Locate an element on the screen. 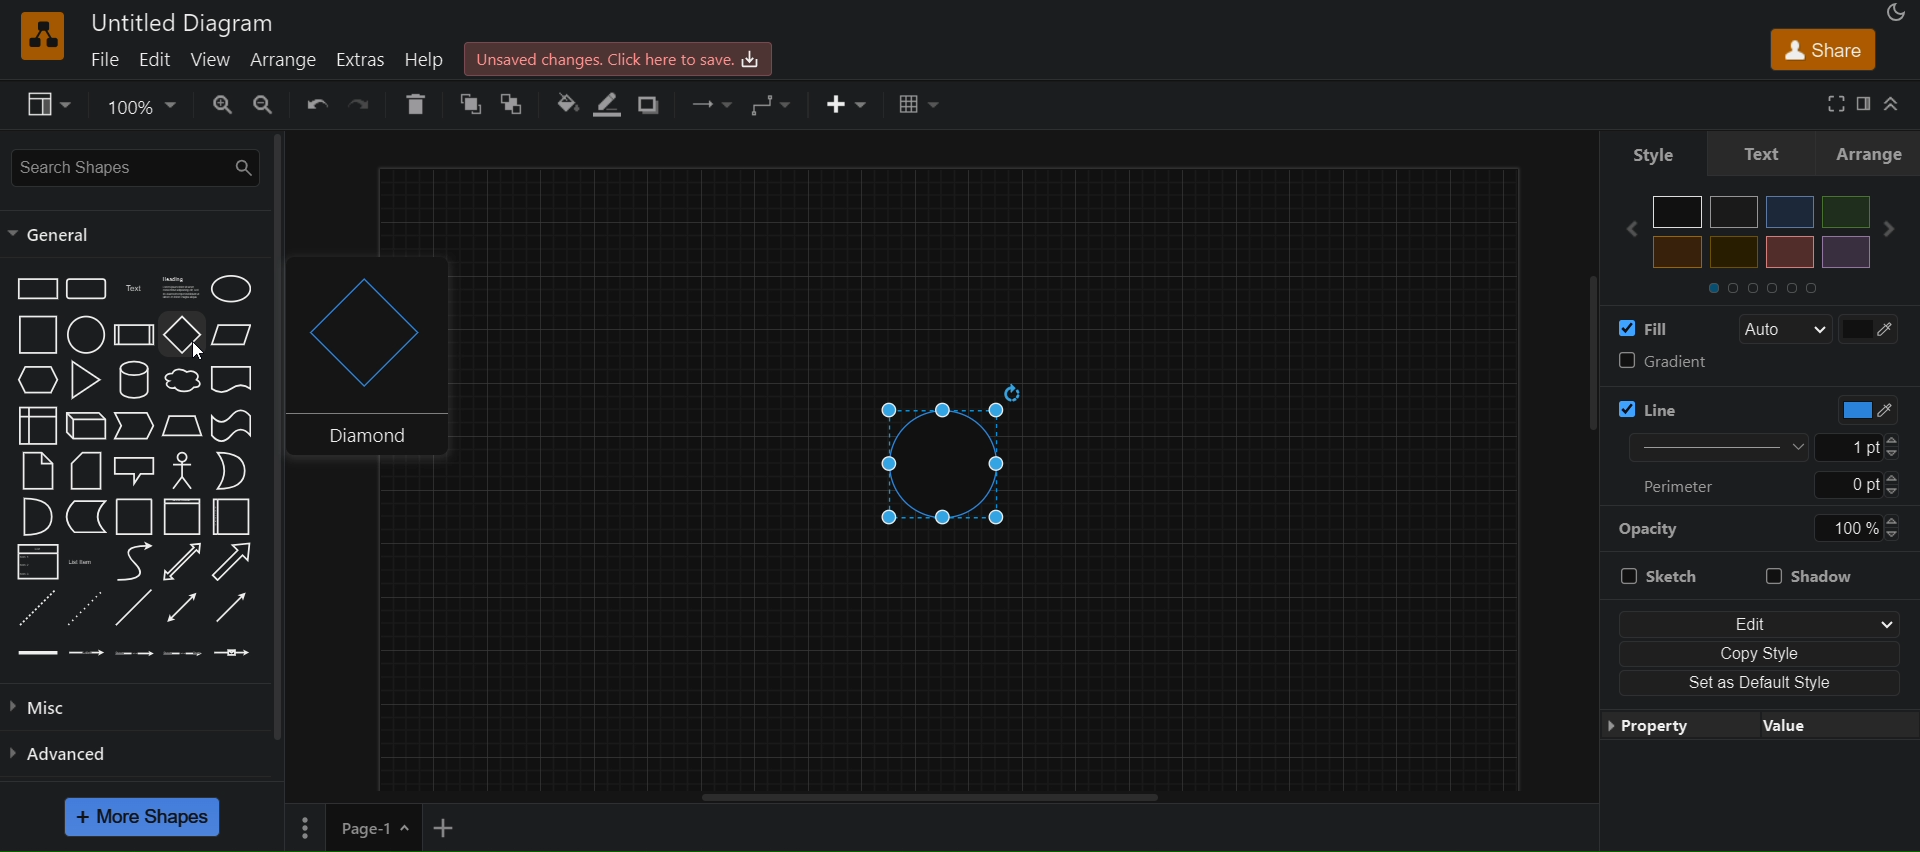 This screenshot has height=852, width=1920. callout is located at coordinates (137, 470).